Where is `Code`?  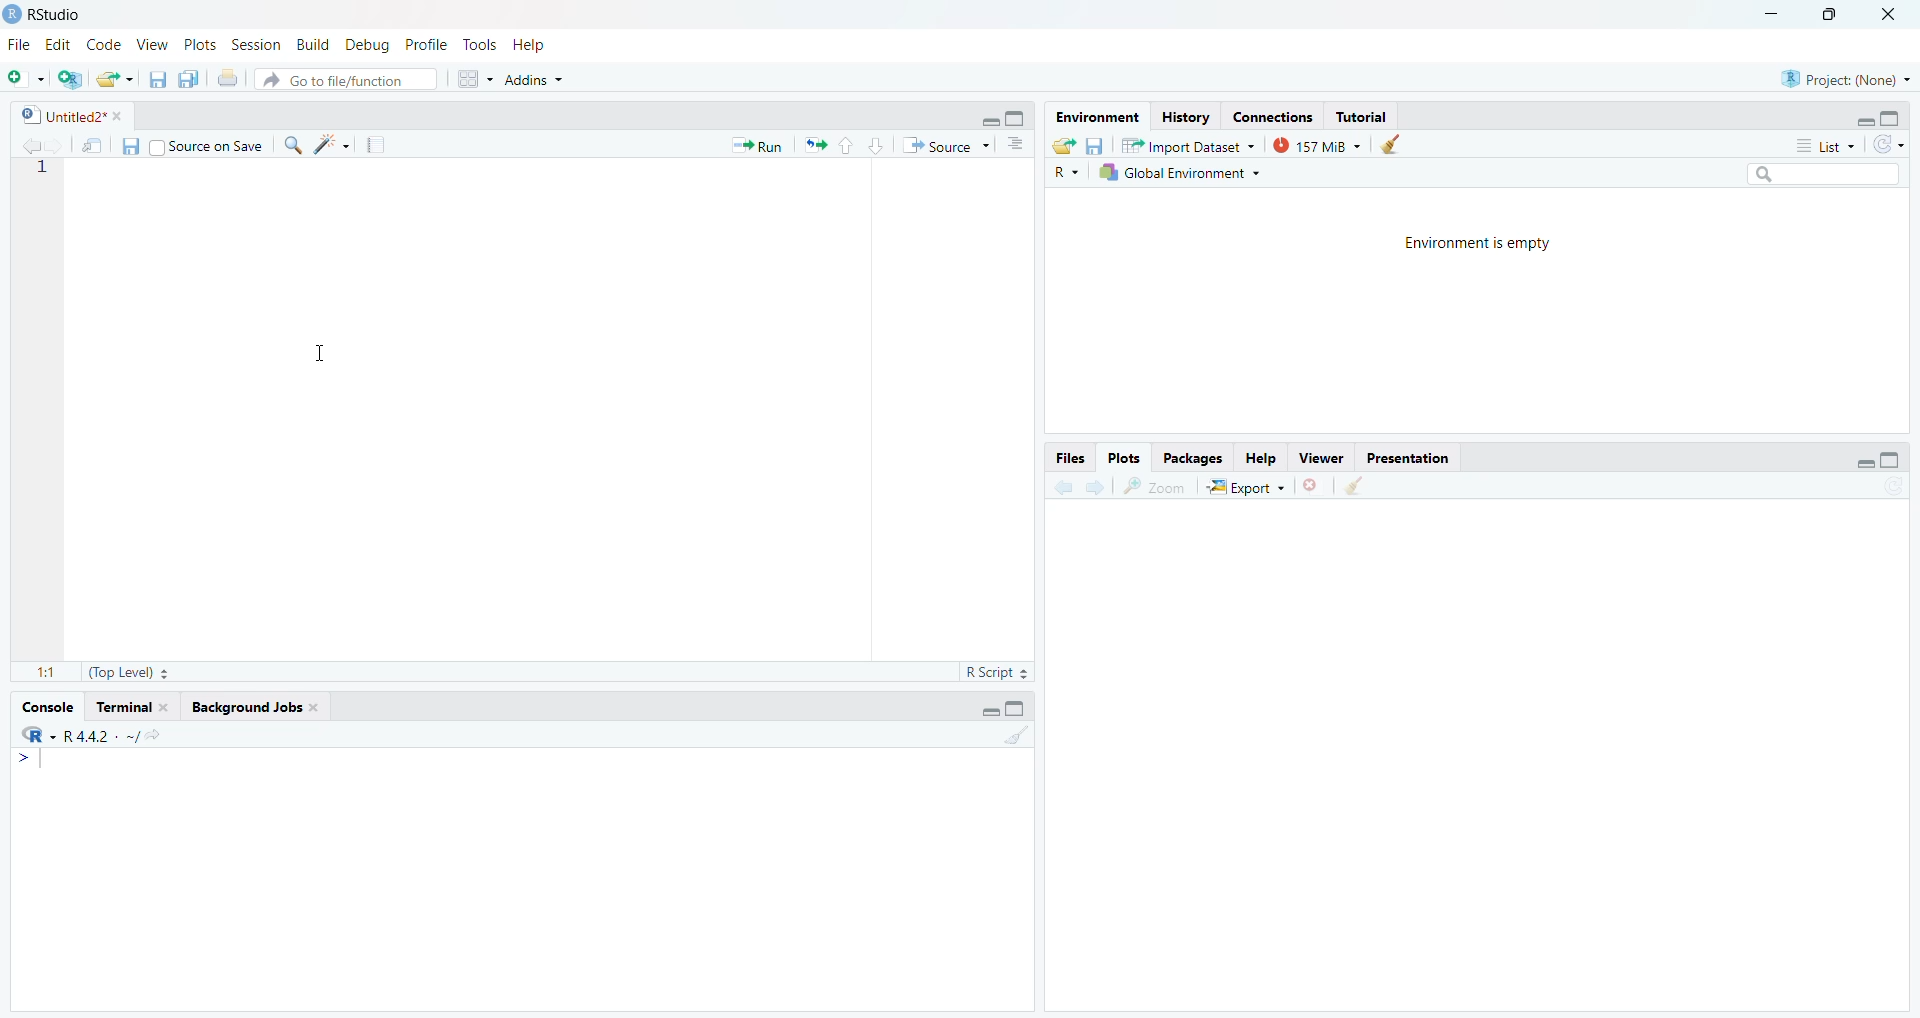
Code is located at coordinates (102, 42).